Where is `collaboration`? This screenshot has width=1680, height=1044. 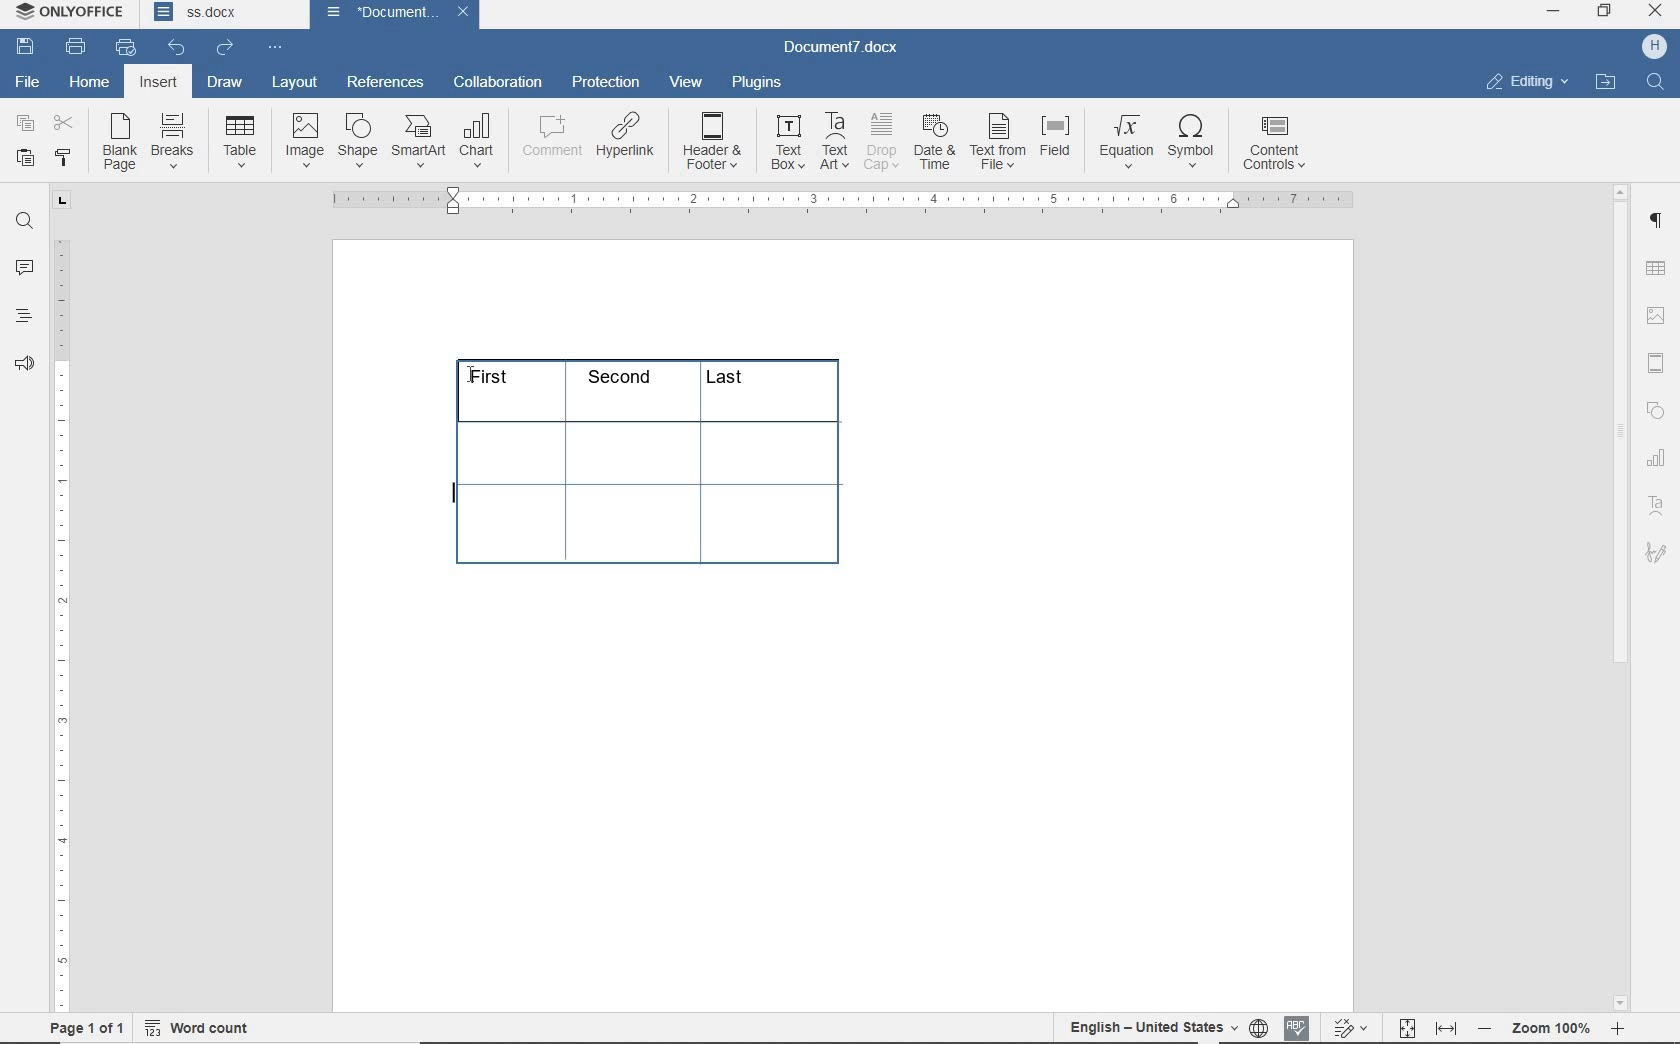 collaboration is located at coordinates (500, 83).